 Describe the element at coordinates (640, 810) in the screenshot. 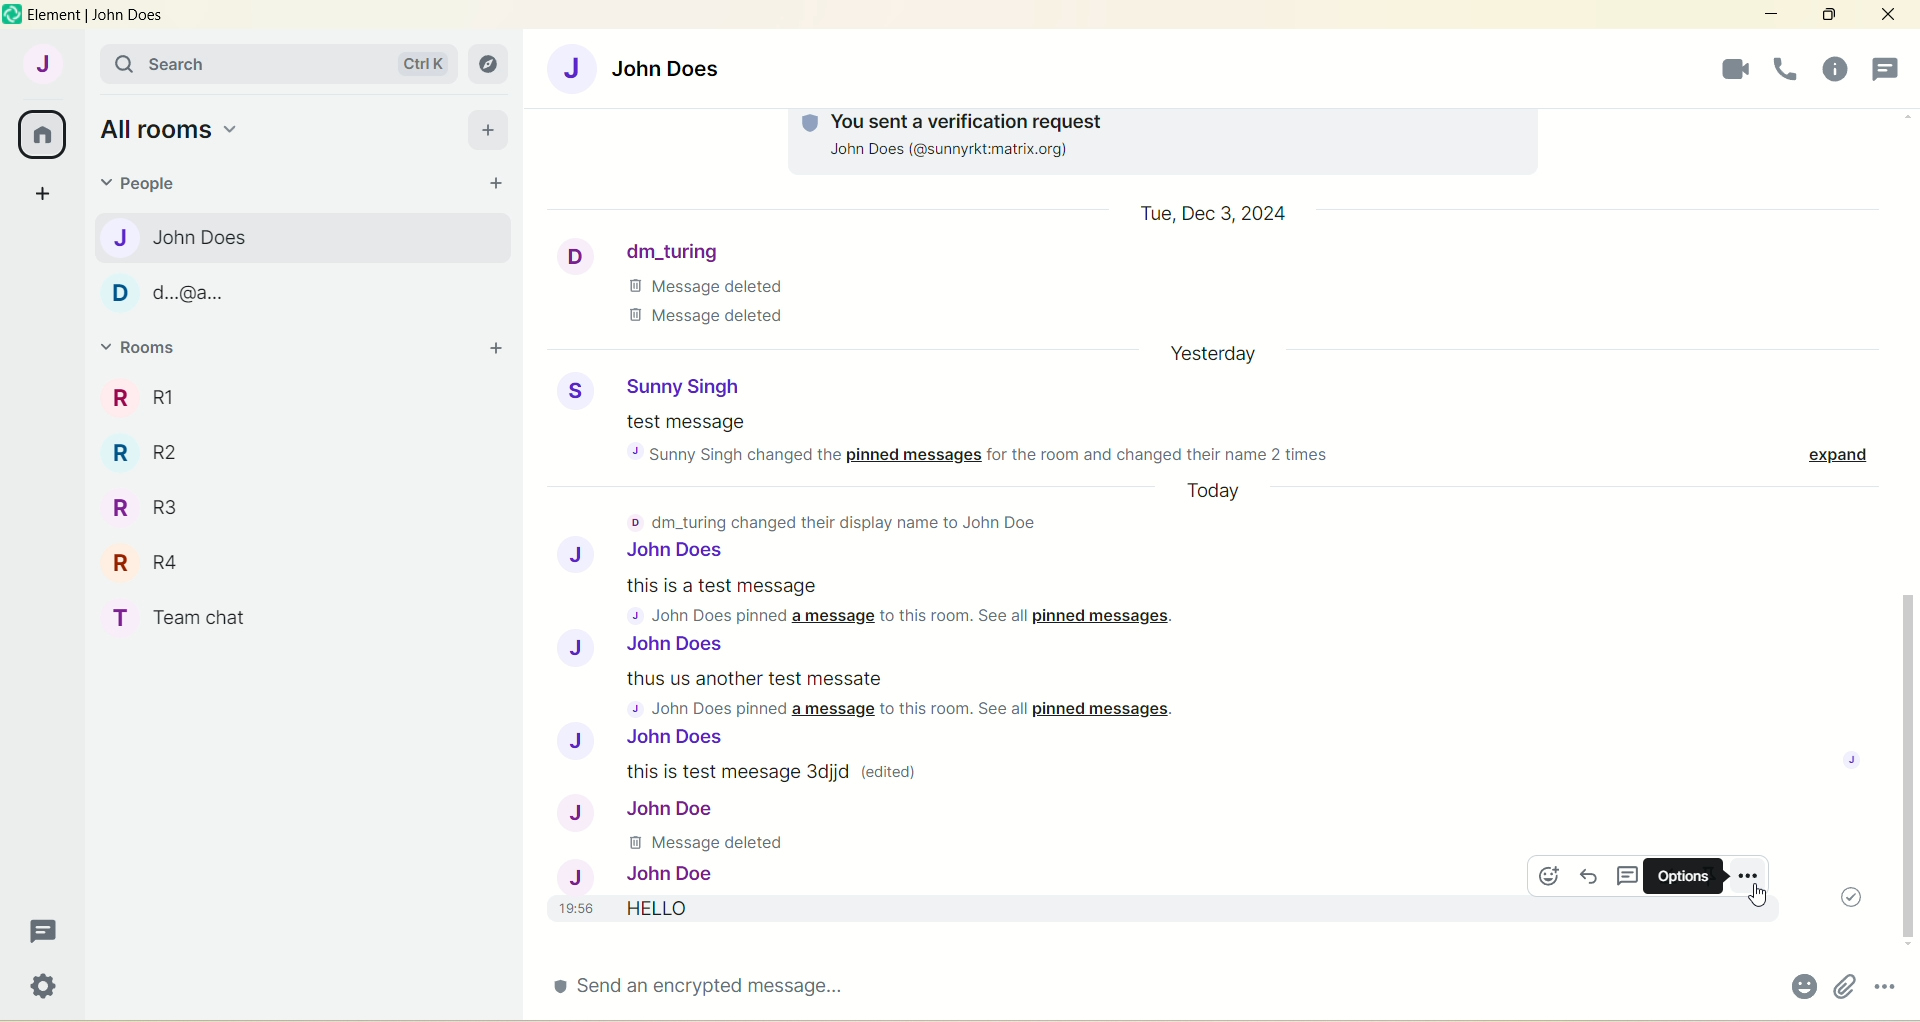

I see `John Doe` at that location.